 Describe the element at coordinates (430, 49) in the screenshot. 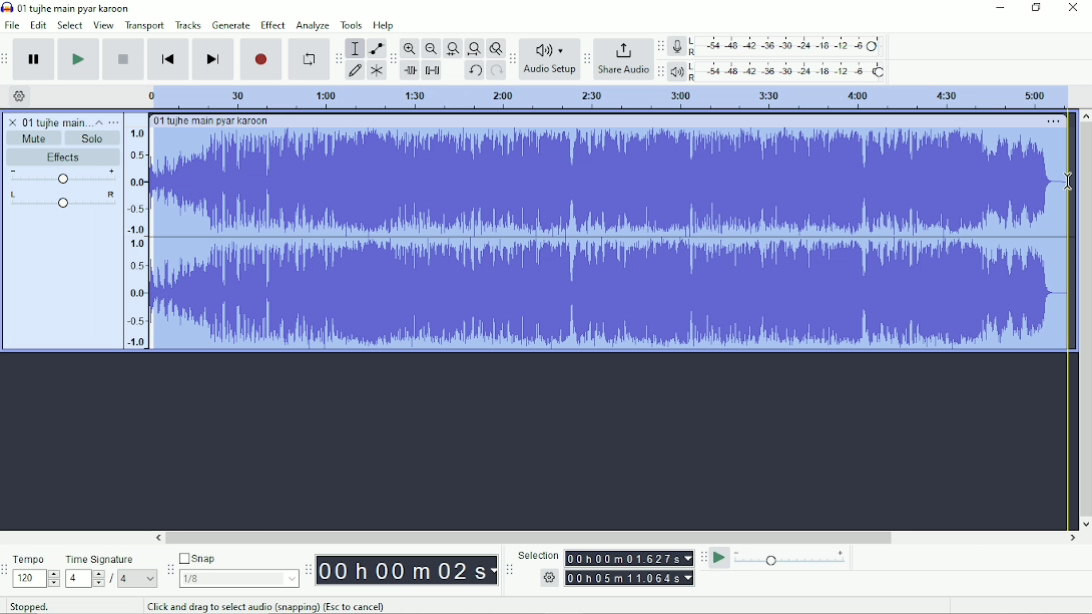

I see `Zoom Out` at that location.